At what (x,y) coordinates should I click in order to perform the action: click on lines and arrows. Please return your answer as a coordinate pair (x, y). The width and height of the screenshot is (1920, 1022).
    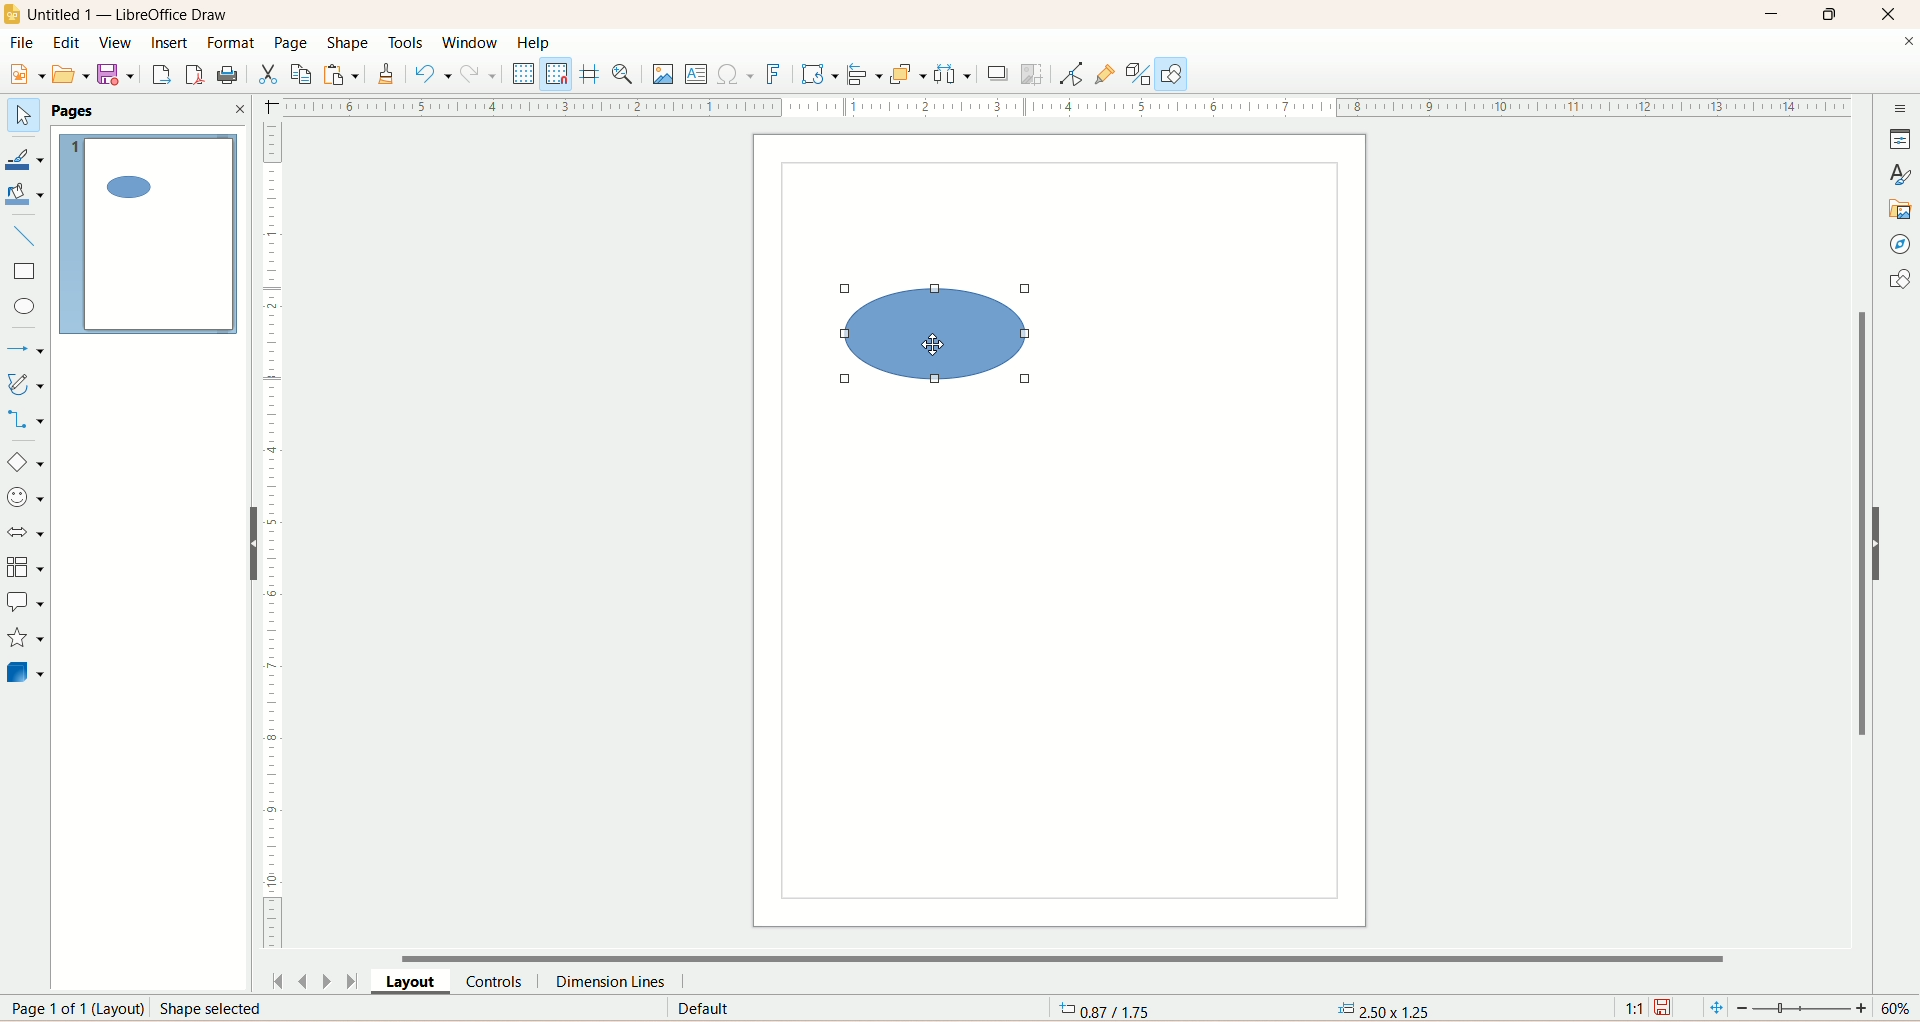
    Looking at the image, I should click on (25, 349).